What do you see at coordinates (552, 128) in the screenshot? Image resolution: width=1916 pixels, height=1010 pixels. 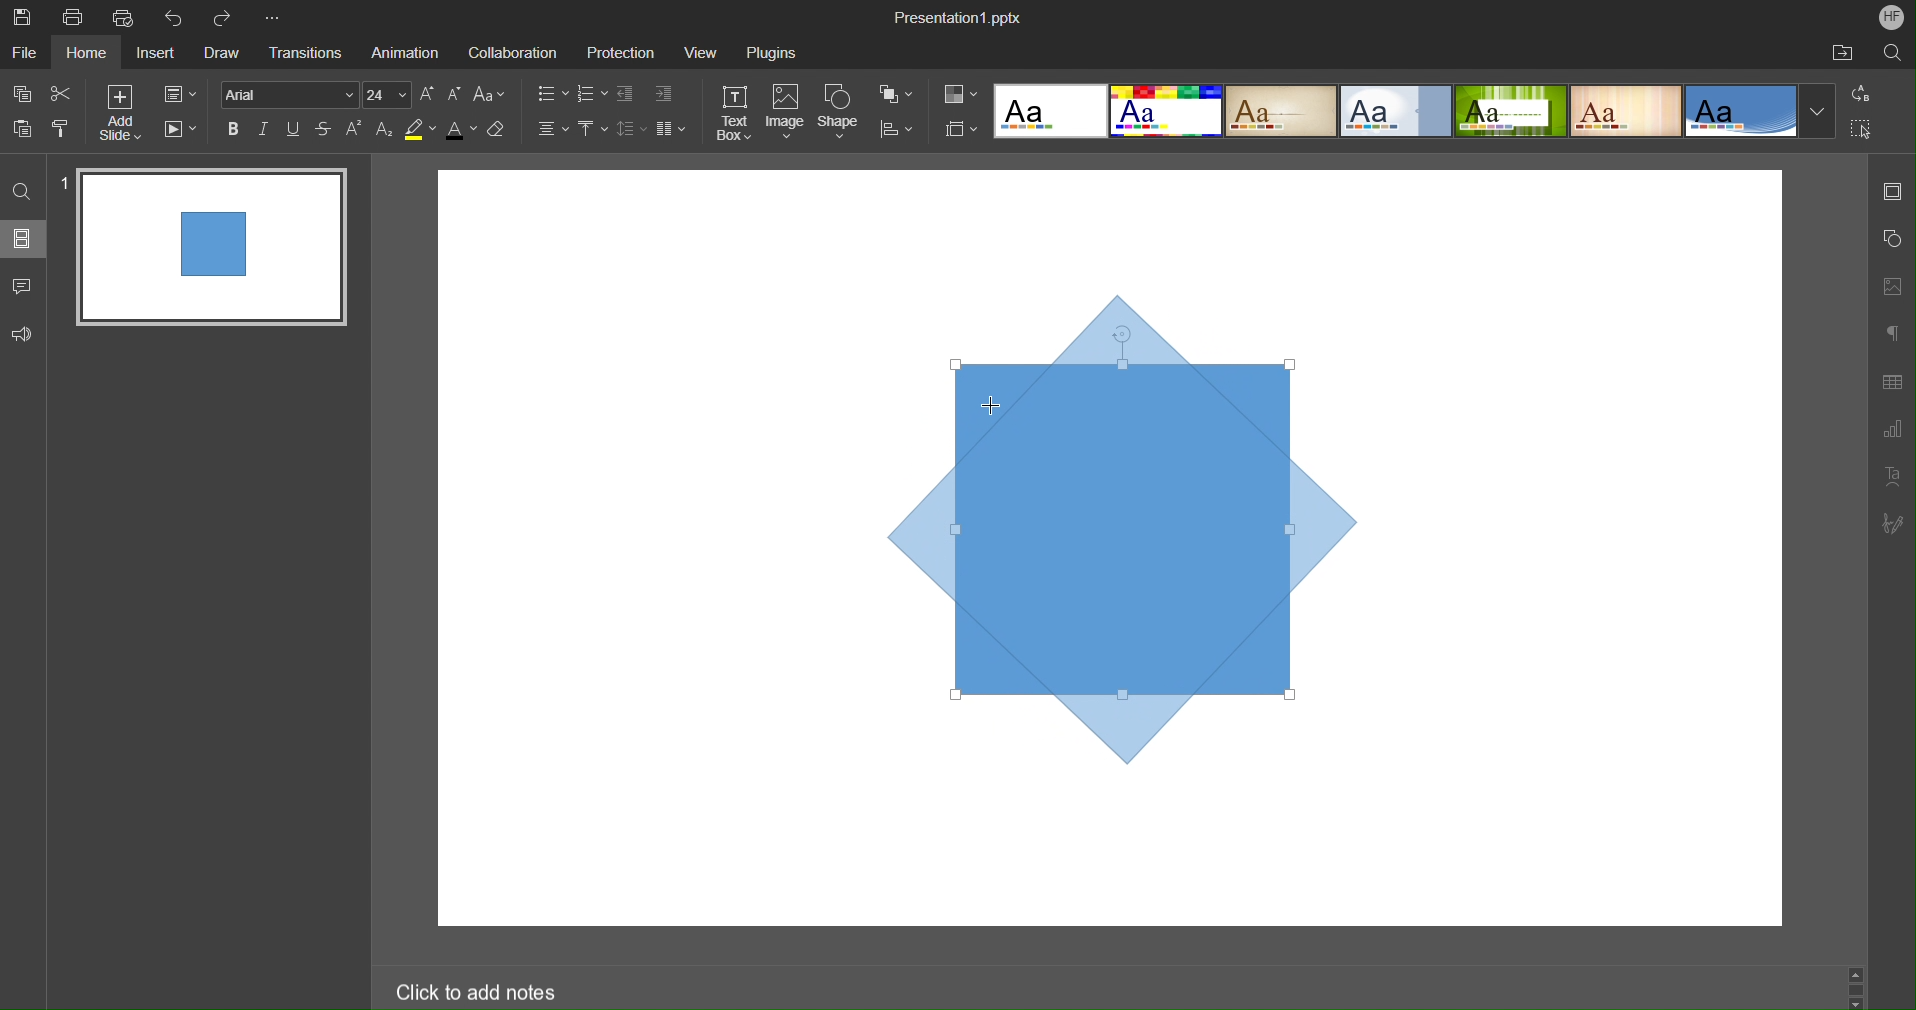 I see `Alignment` at bounding box center [552, 128].